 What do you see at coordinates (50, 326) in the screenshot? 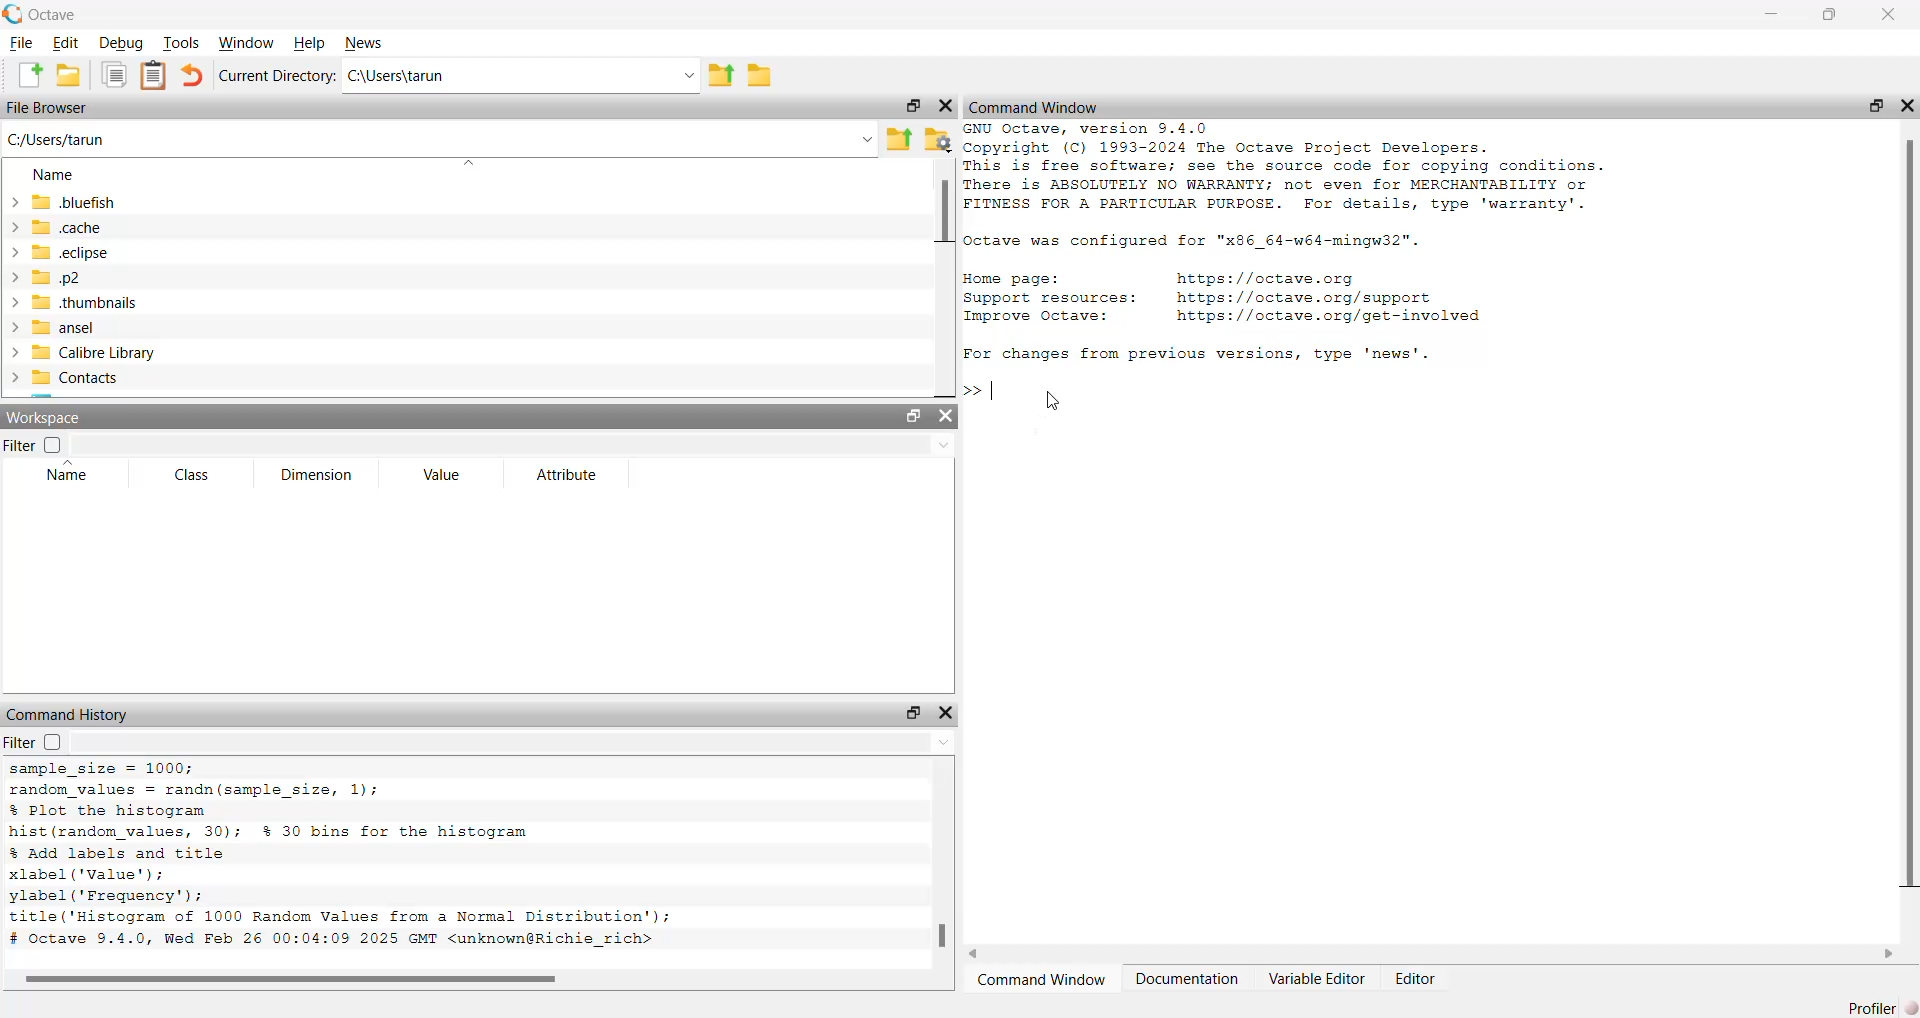
I see `ansel` at bounding box center [50, 326].